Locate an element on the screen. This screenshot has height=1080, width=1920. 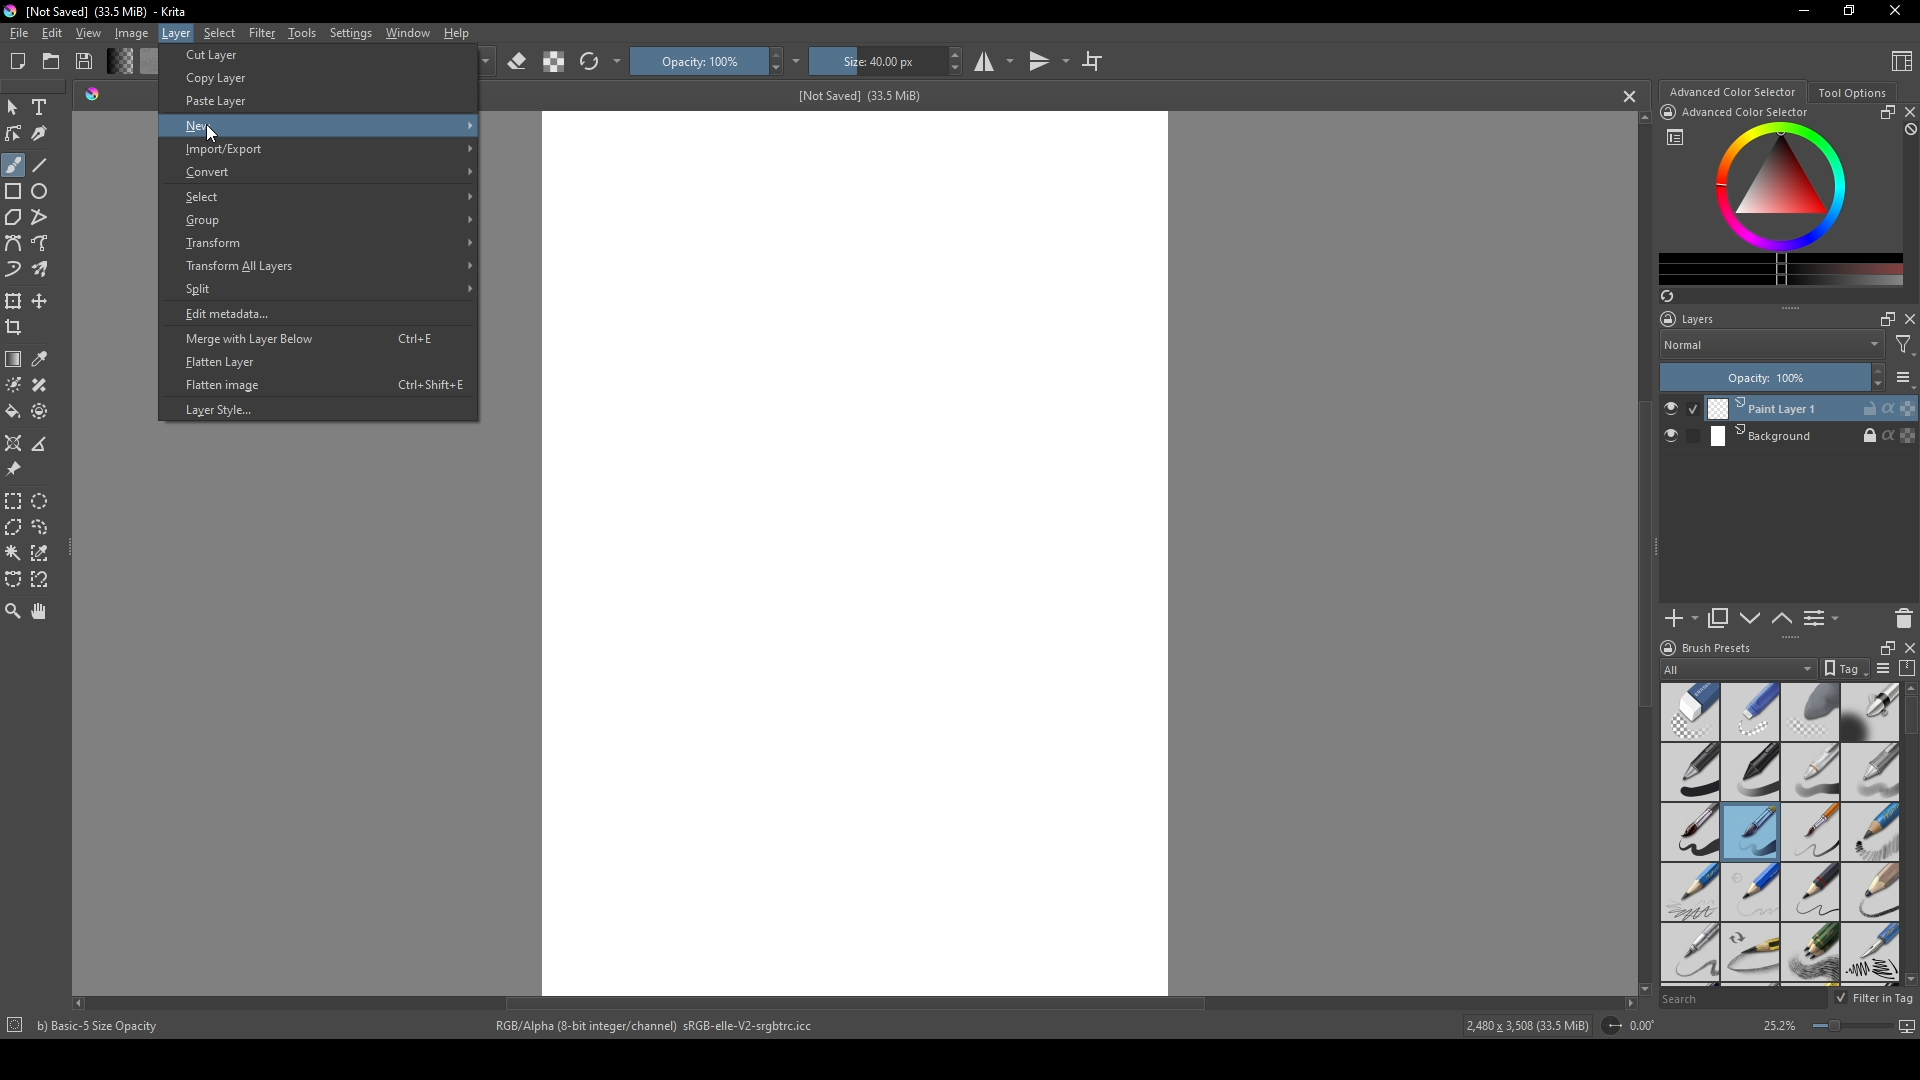
compress is located at coordinates (1908, 668).